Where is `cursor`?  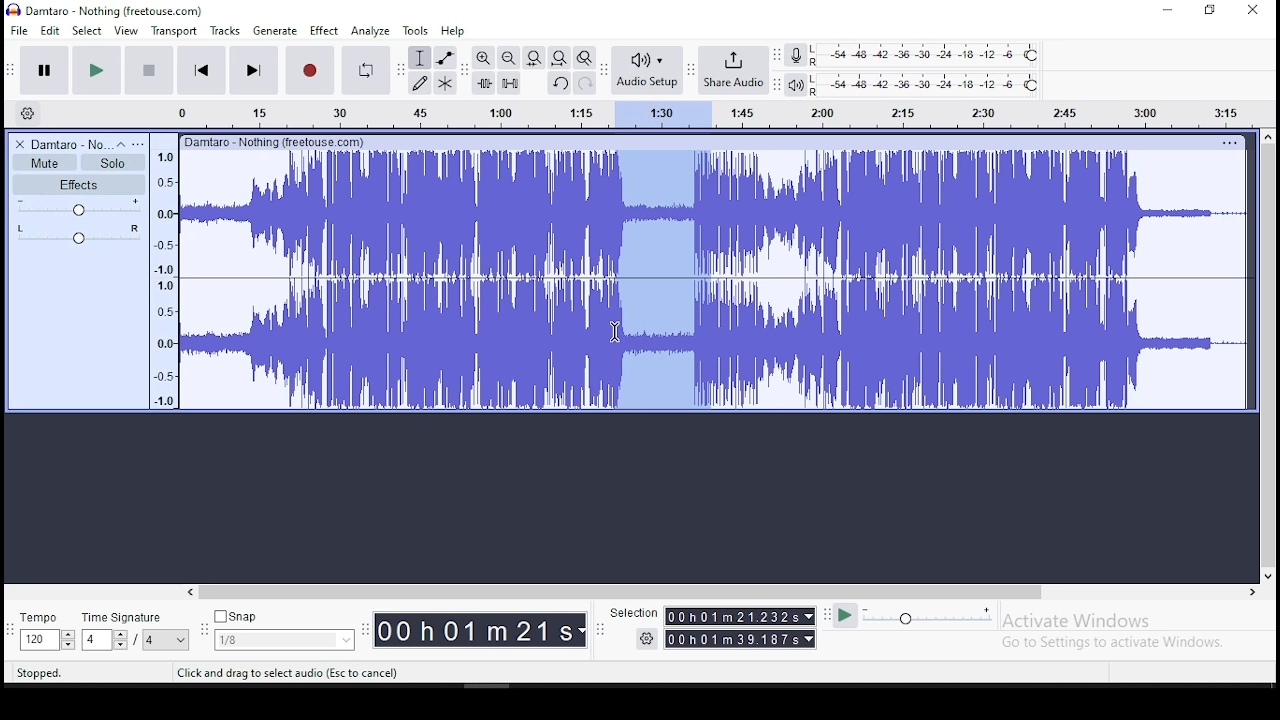 cursor is located at coordinates (614, 333).